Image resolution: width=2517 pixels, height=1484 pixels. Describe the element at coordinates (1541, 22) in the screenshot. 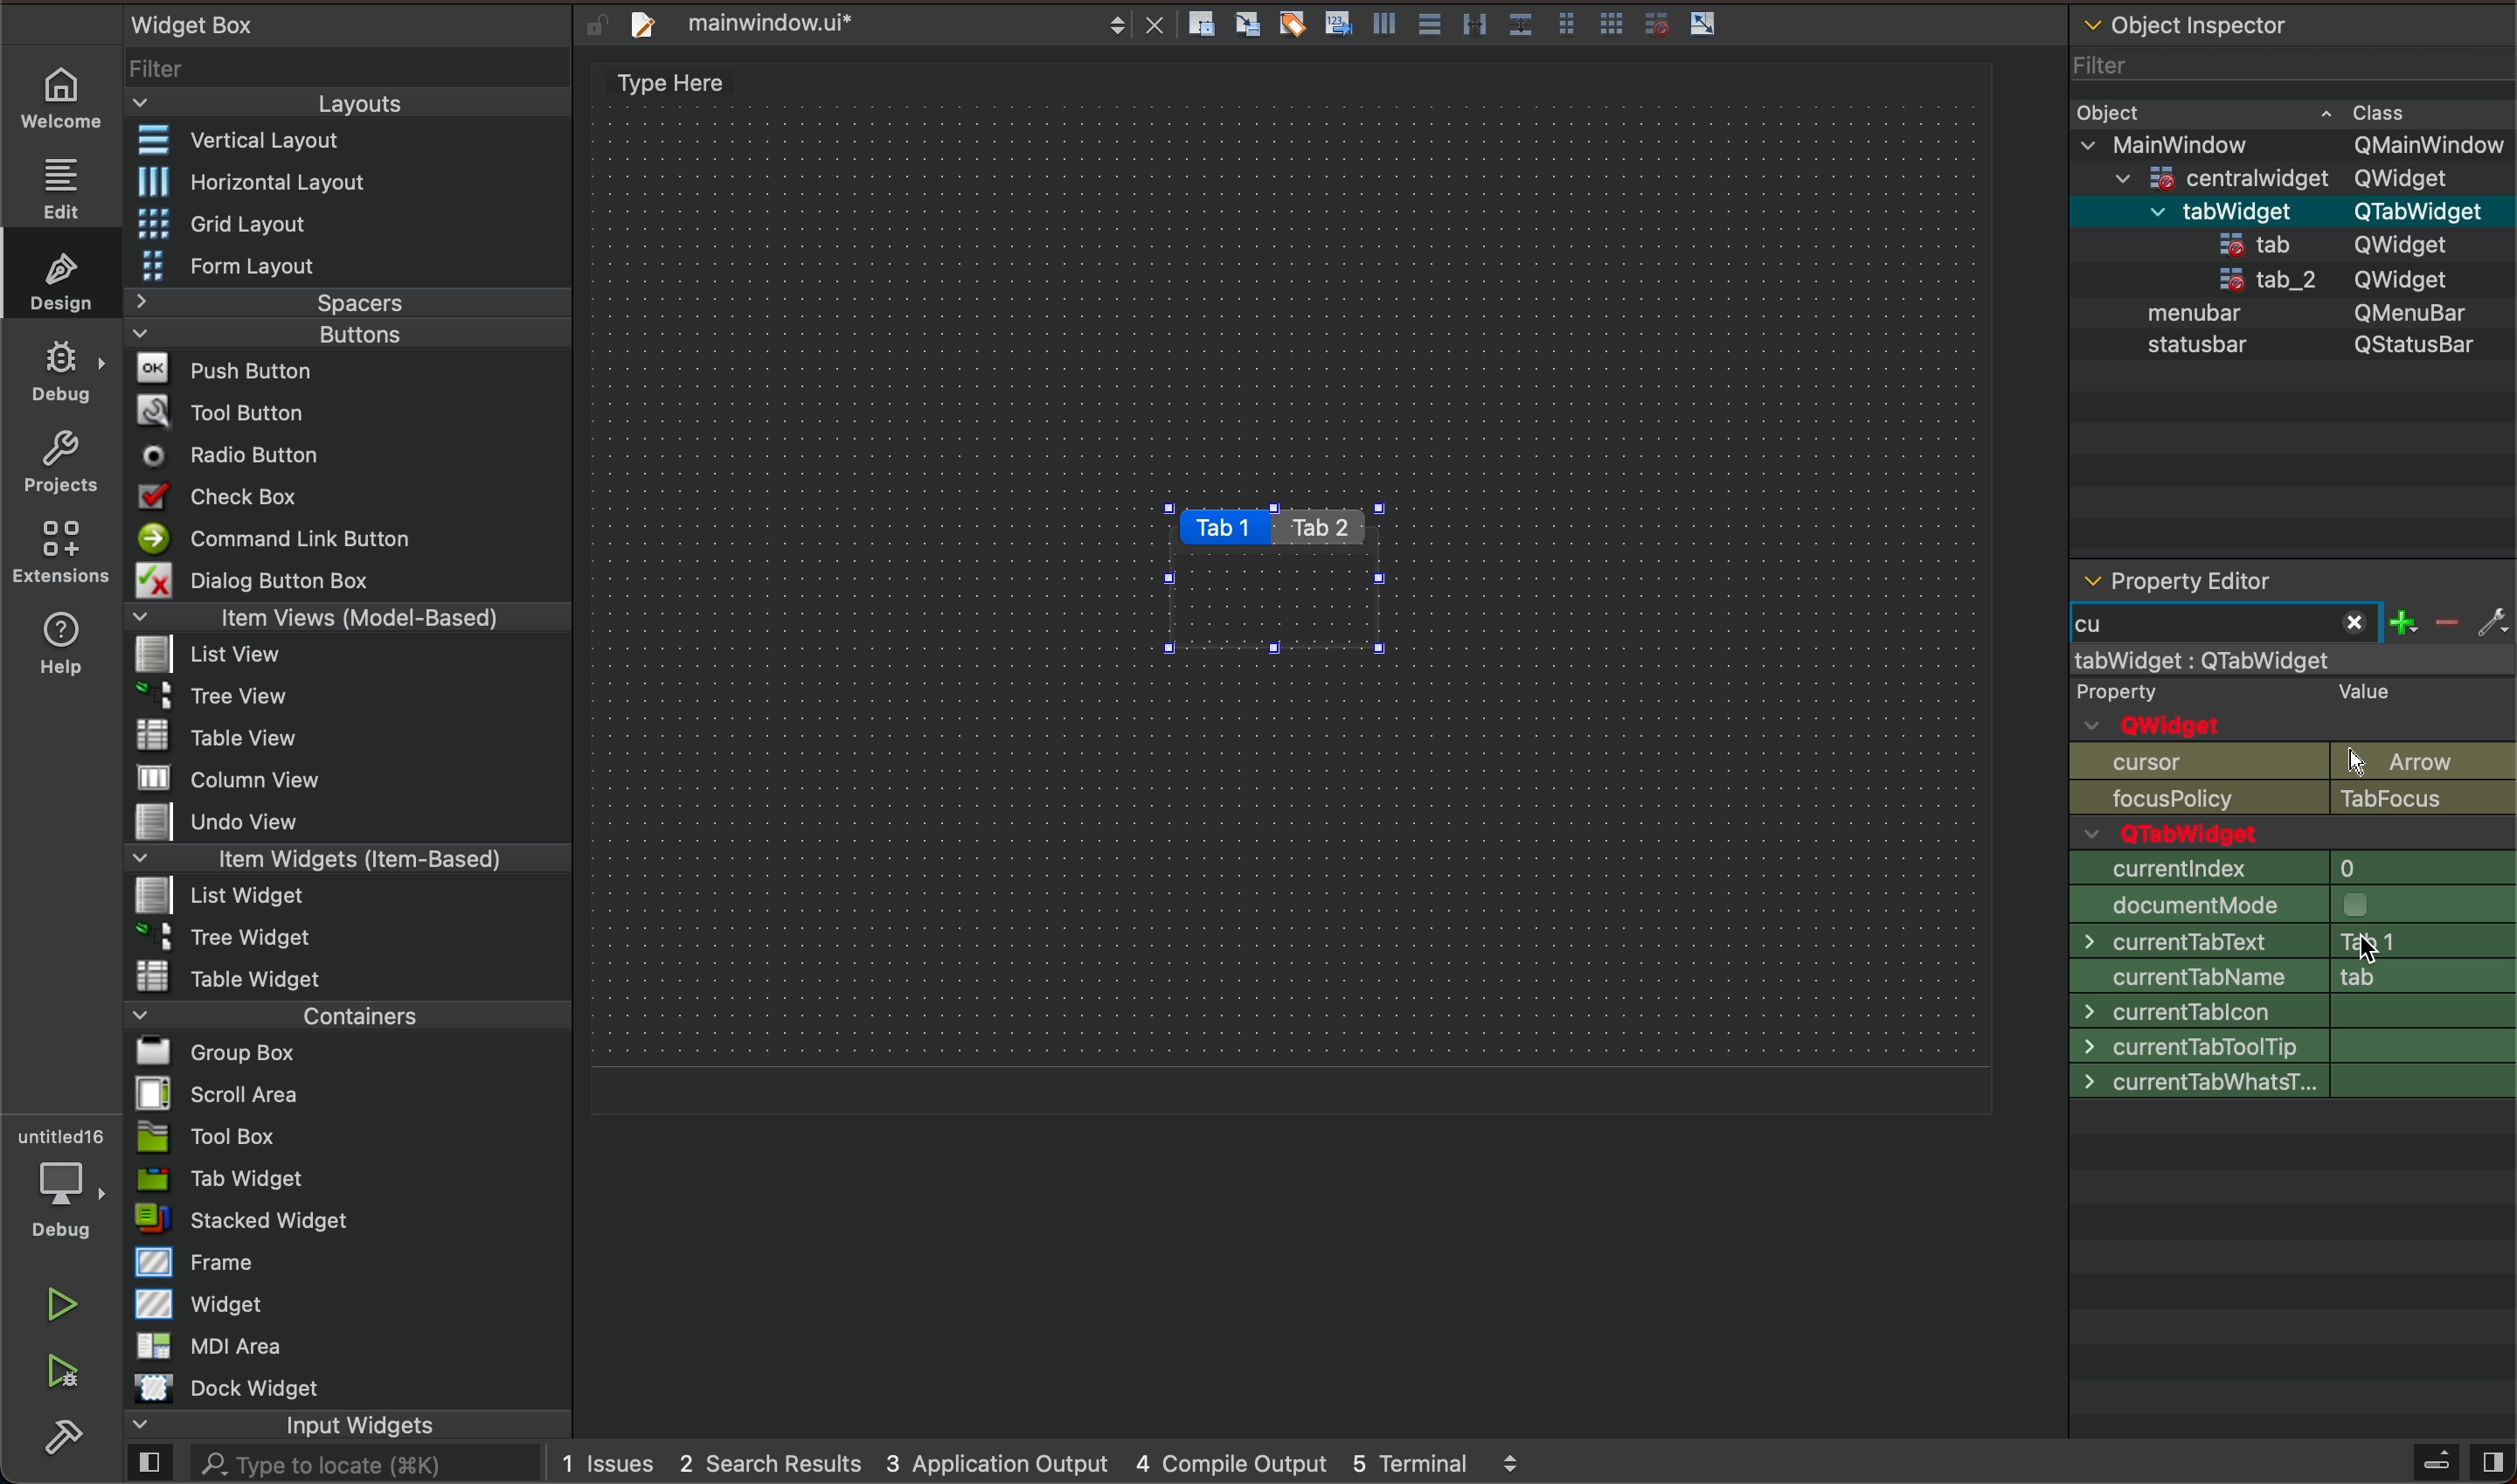

I see `layout actions` at that location.